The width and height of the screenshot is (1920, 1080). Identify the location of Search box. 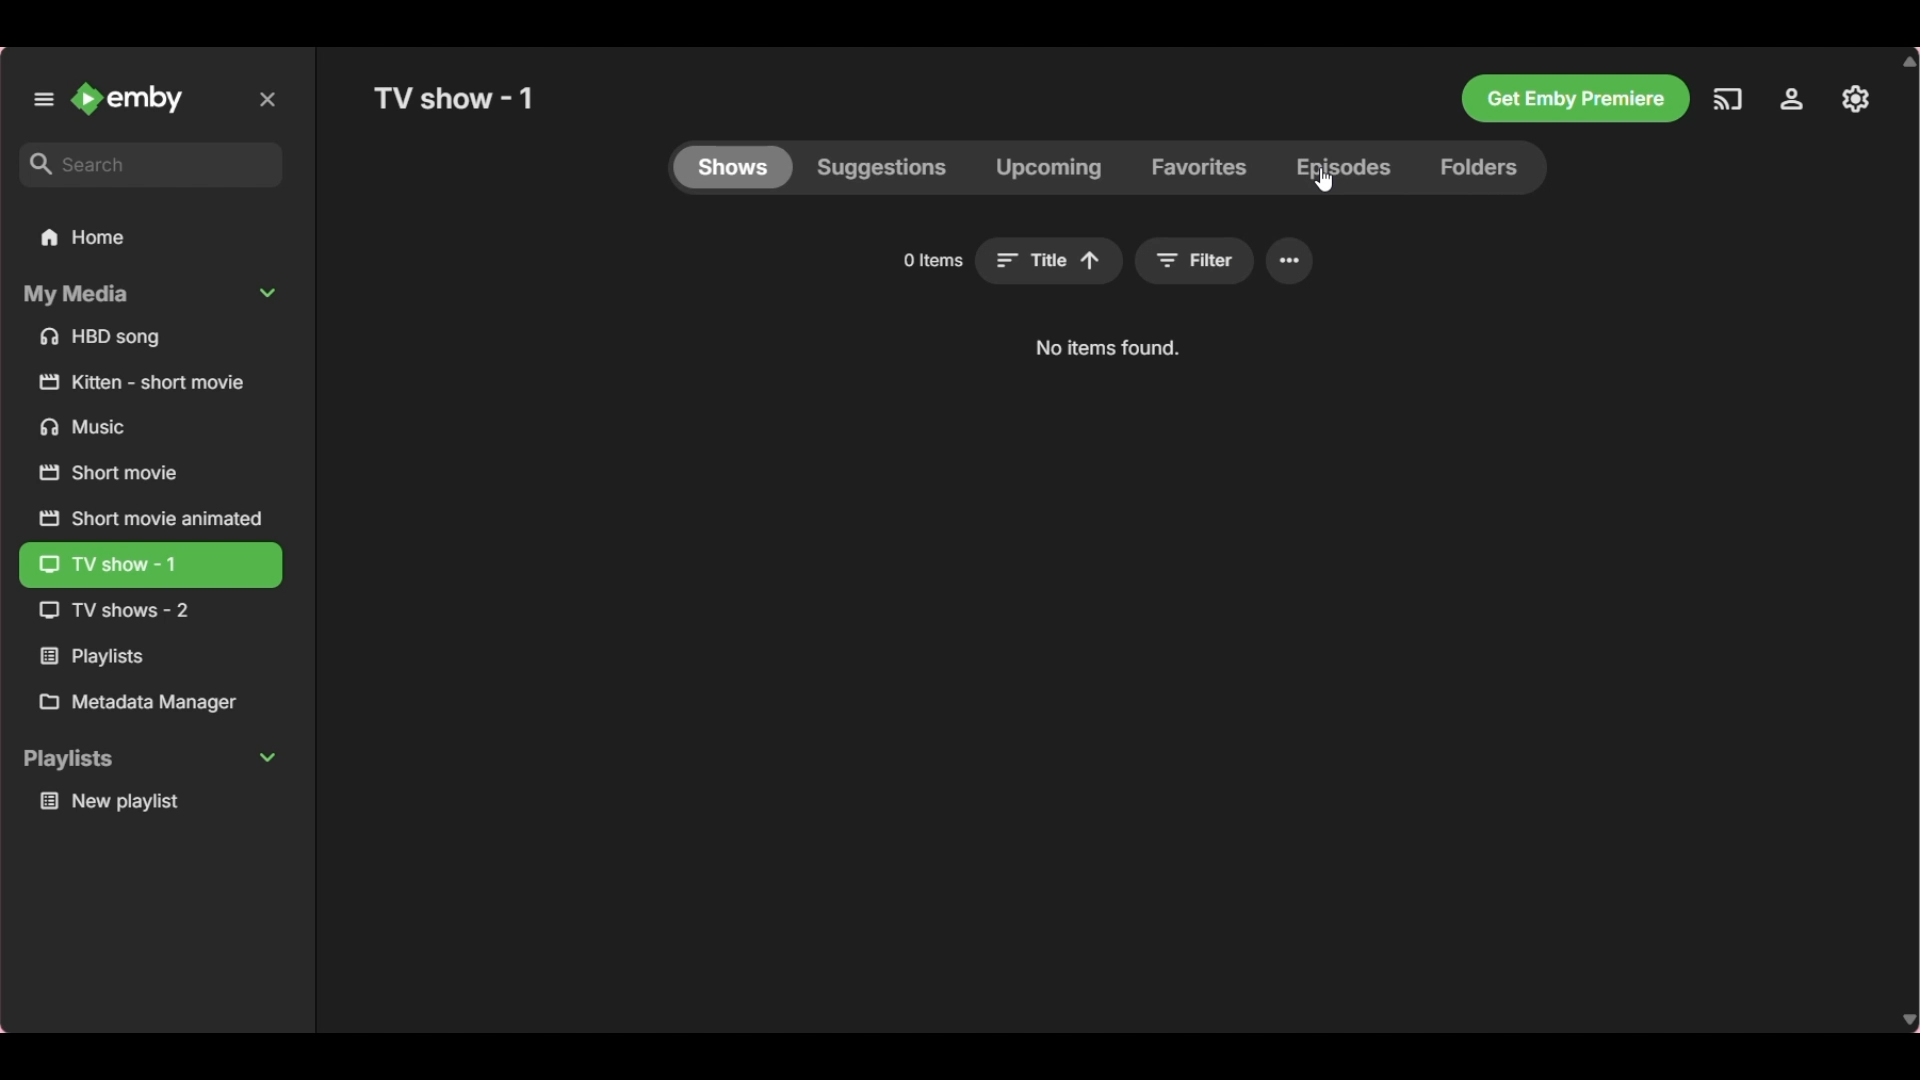
(152, 164).